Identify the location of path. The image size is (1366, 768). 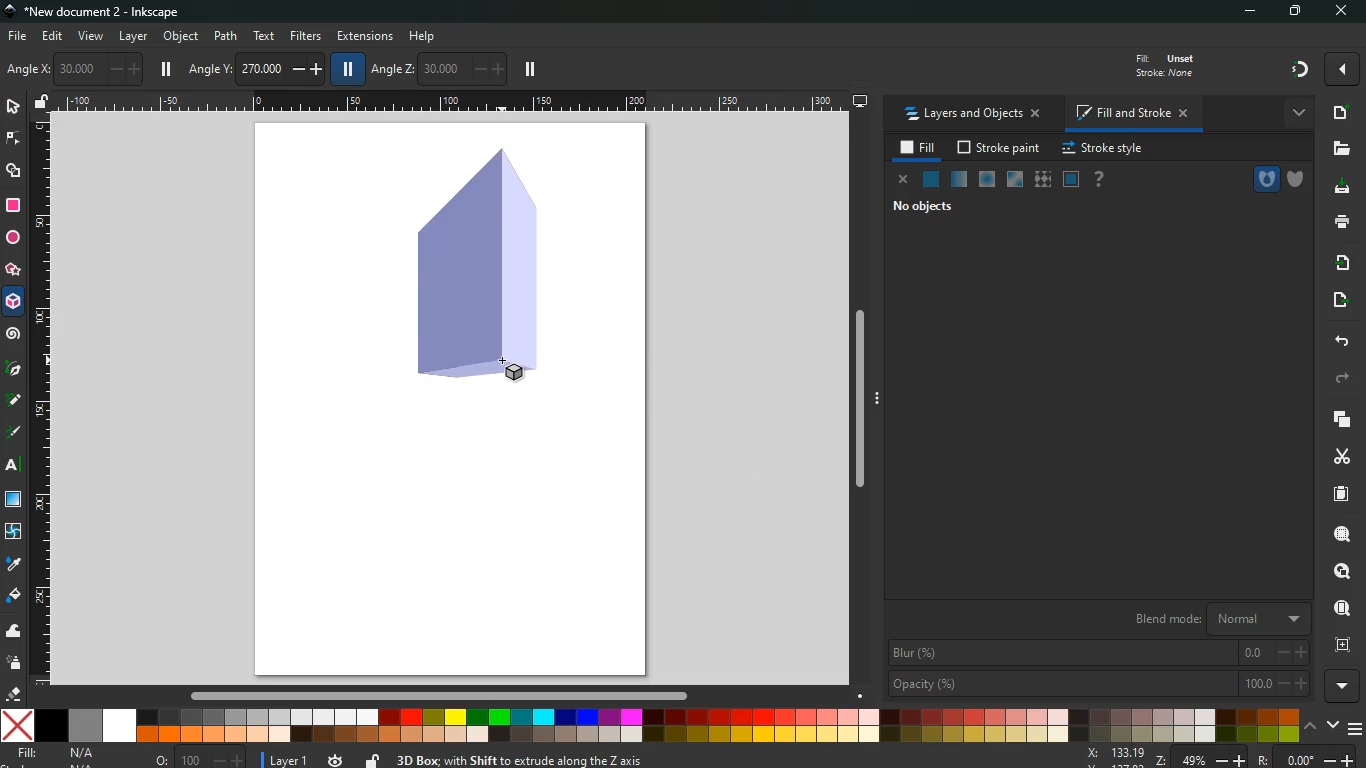
(227, 35).